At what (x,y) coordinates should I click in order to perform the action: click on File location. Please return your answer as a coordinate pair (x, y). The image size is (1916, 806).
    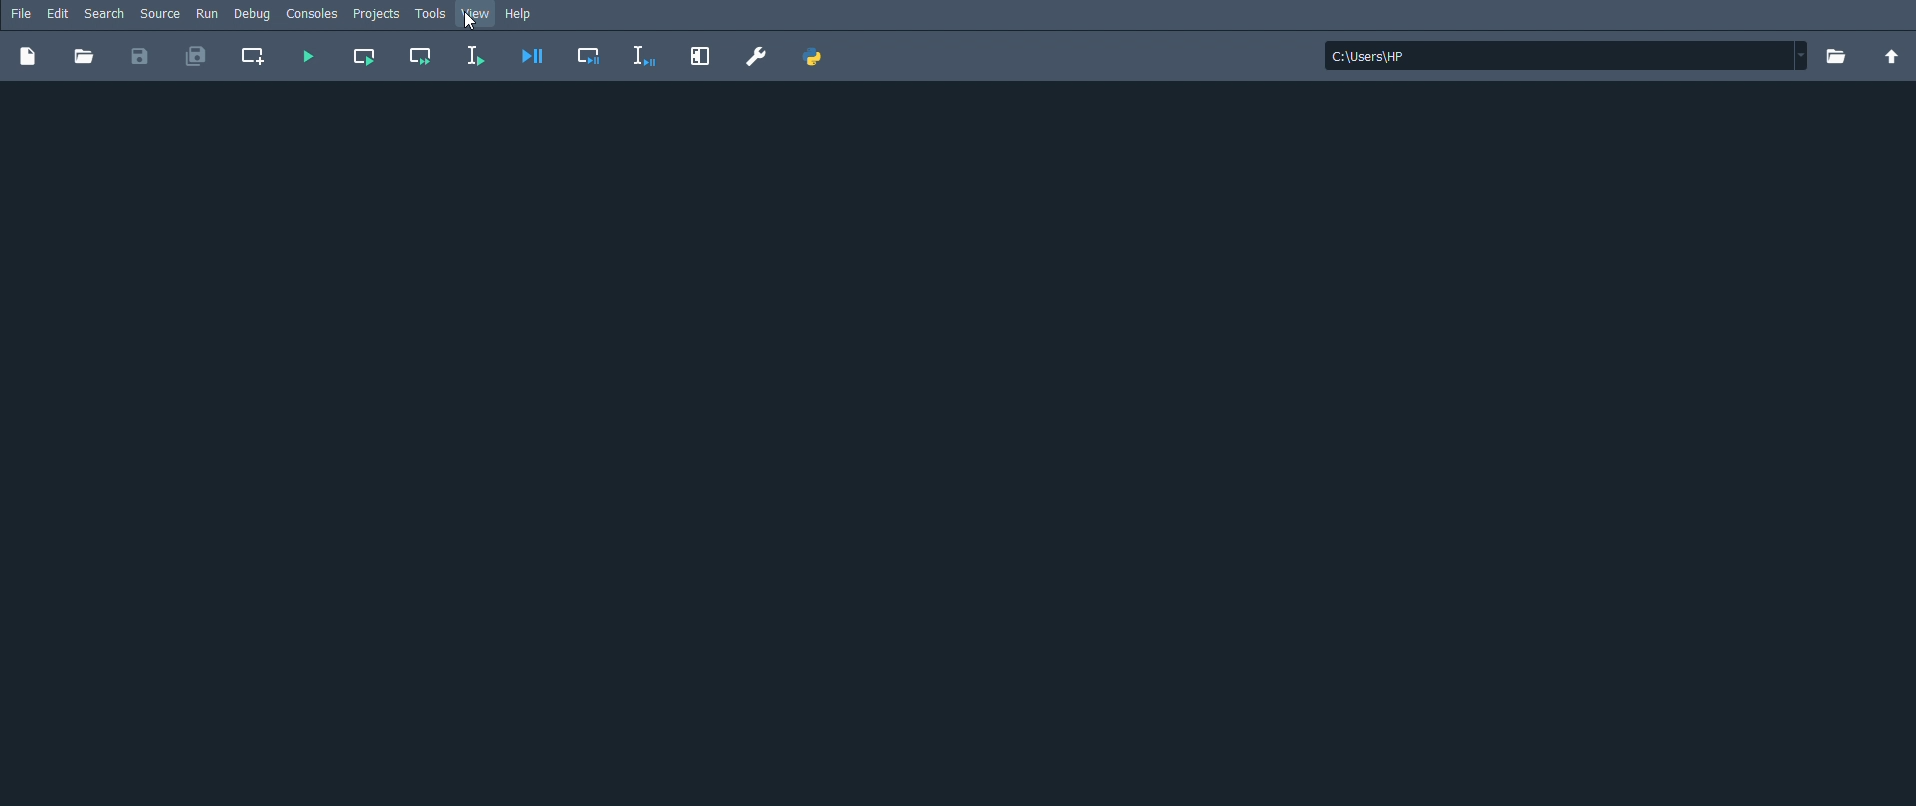
    Looking at the image, I should click on (1567, 55).